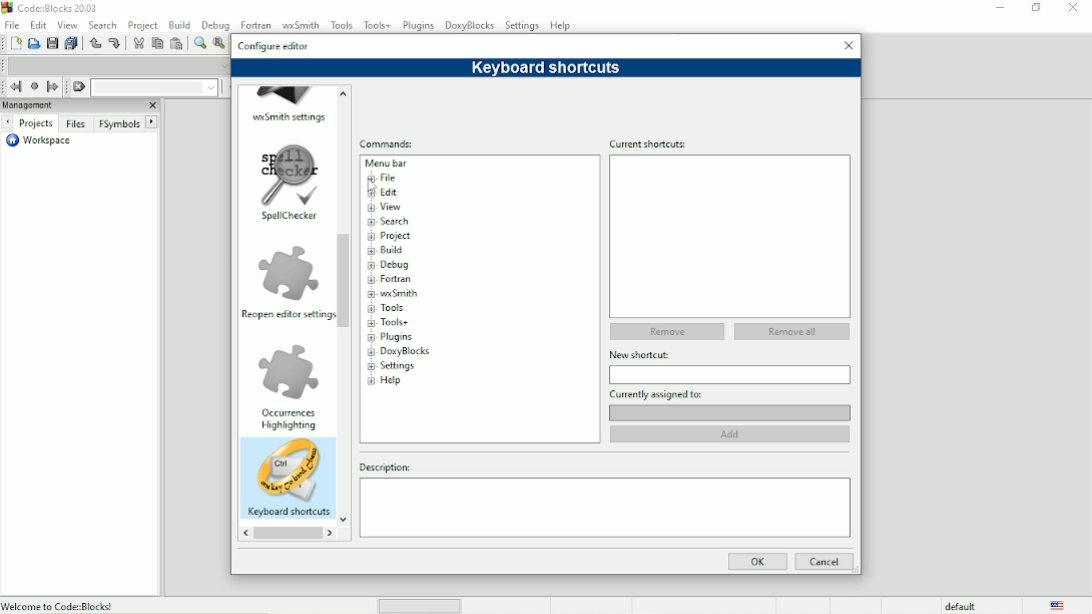 Image resolution: width=1092 pixels, height=614 pixels. I want to click on Spellchecker, so click(286, 218).